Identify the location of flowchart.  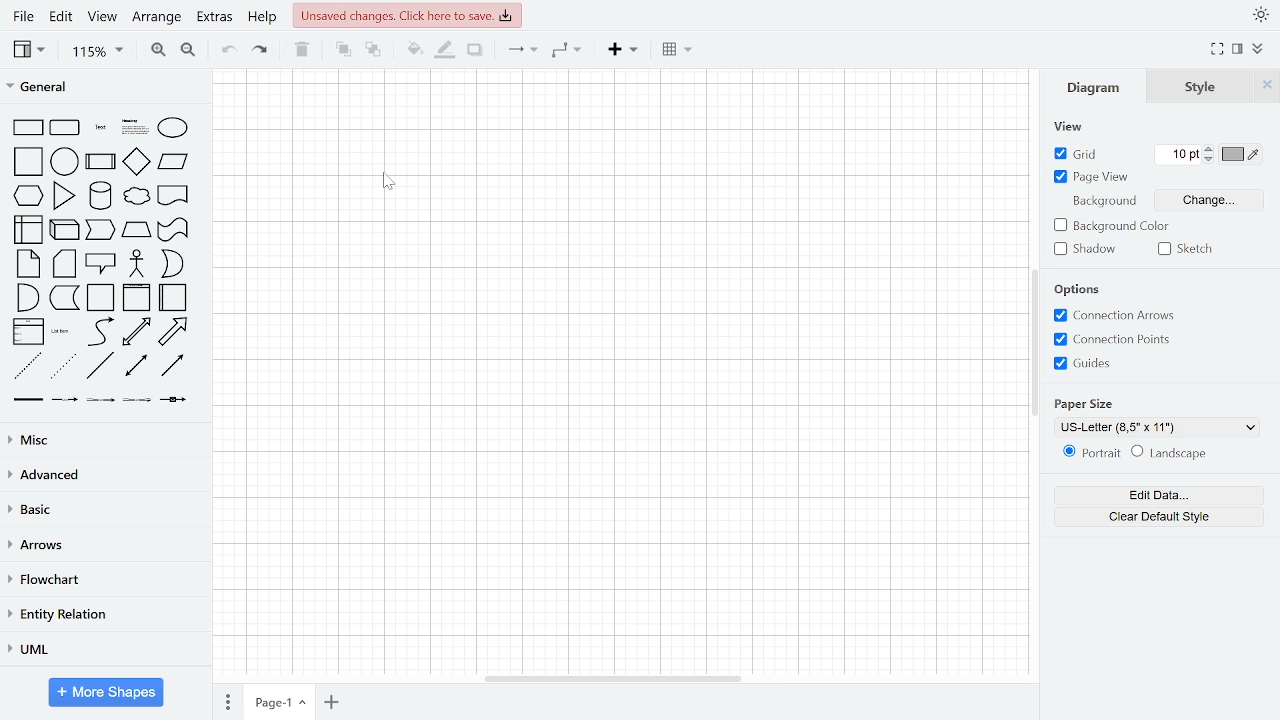
(102, 579).